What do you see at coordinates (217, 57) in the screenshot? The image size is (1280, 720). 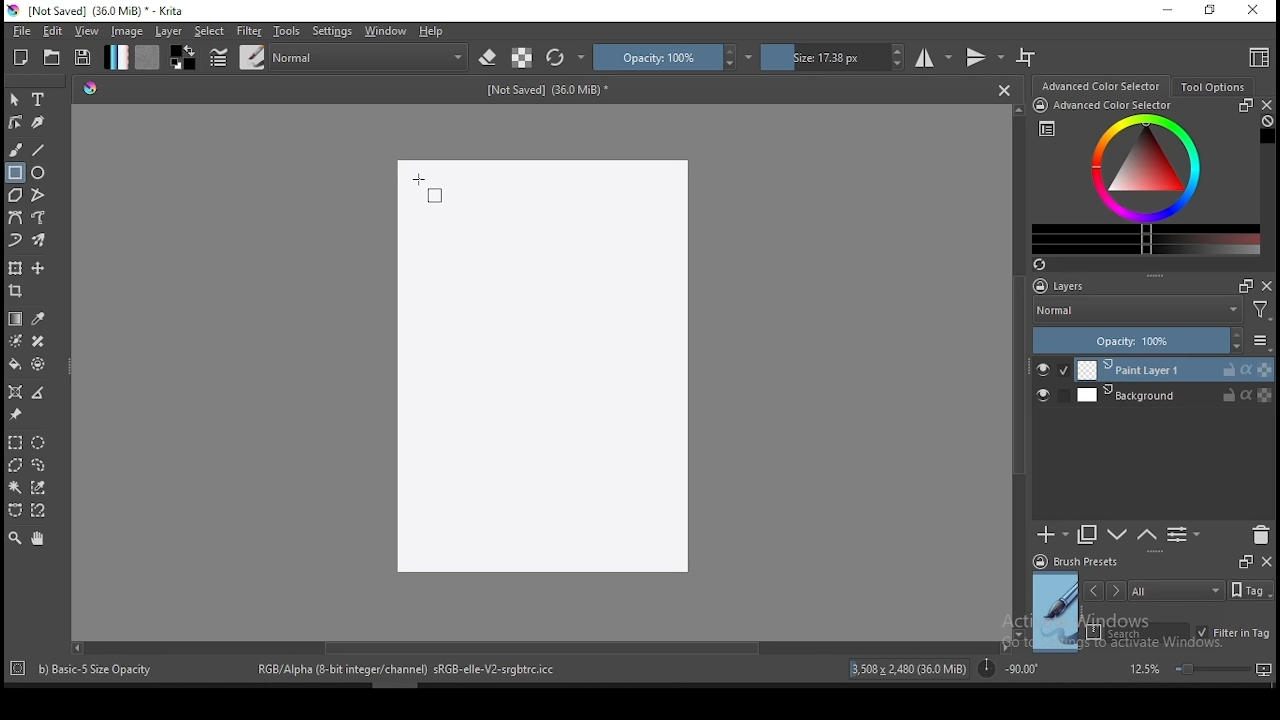 I see `brush settings` at bounding box center [217, 57].